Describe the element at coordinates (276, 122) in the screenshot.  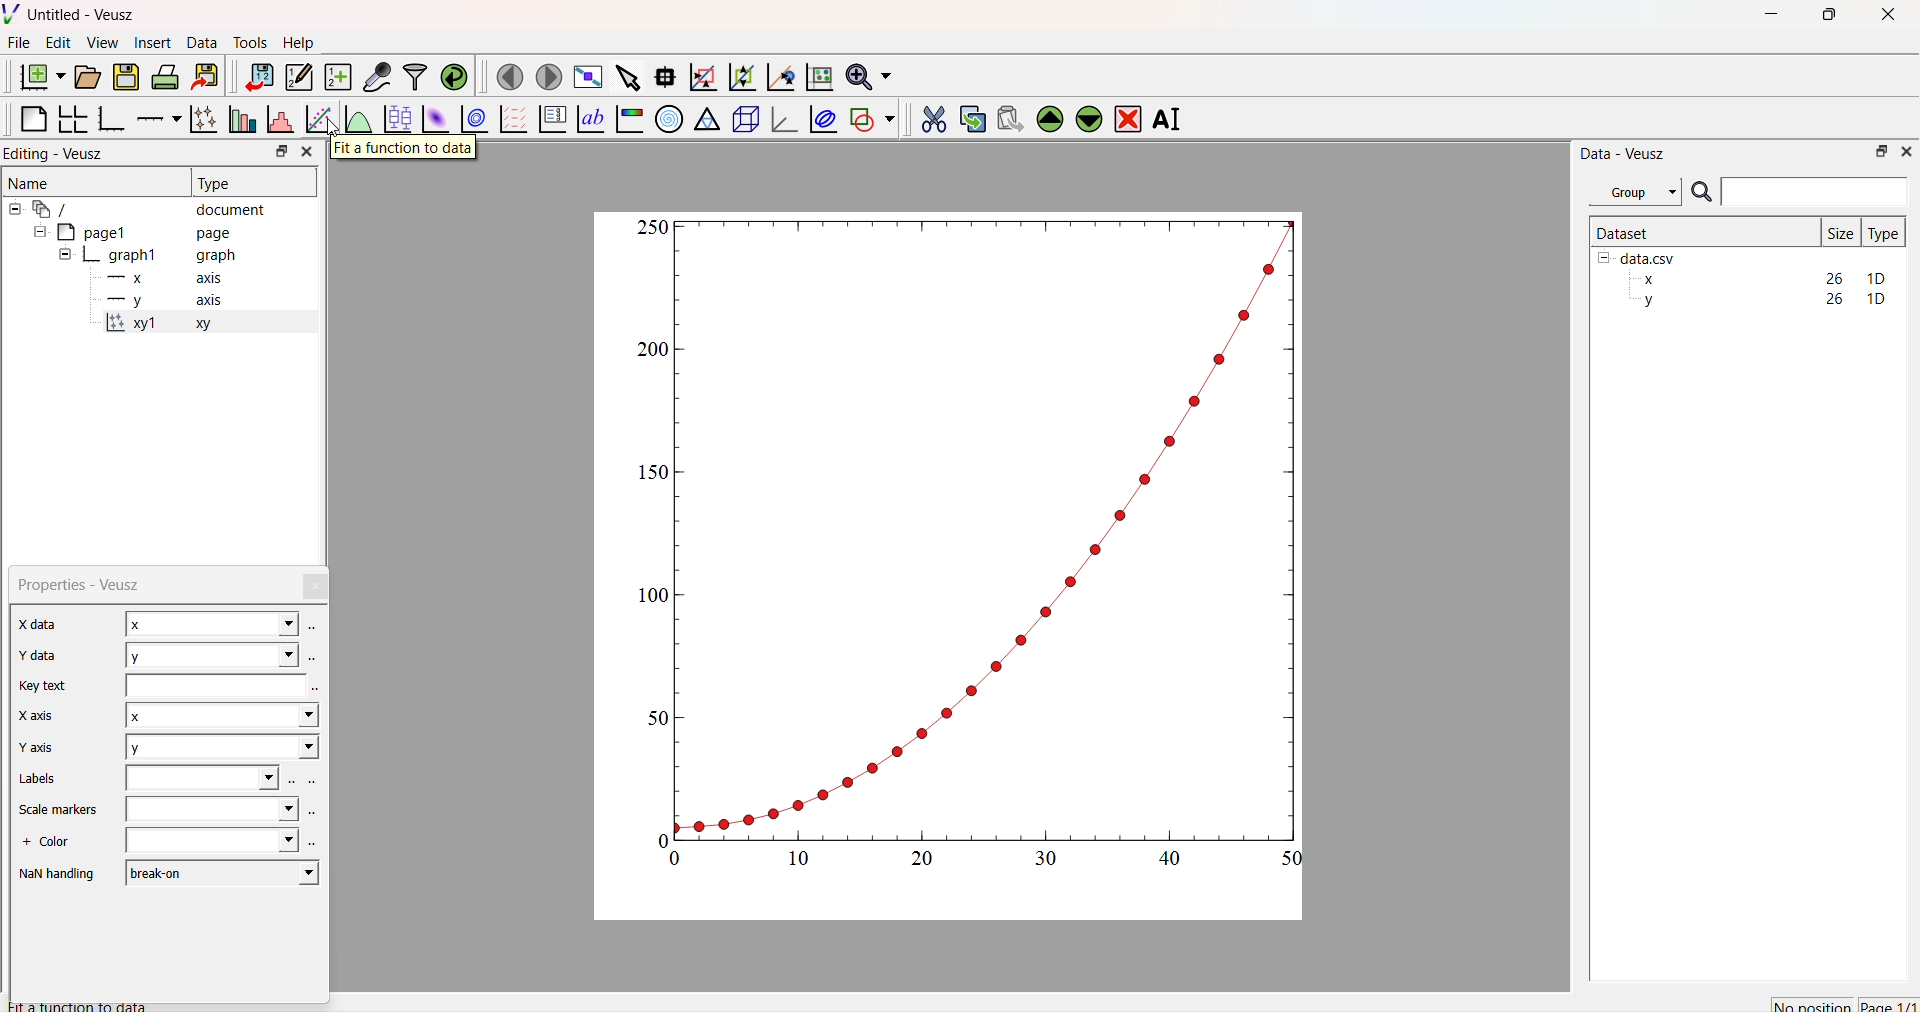
I see `Histogram of a dataset` at that location.